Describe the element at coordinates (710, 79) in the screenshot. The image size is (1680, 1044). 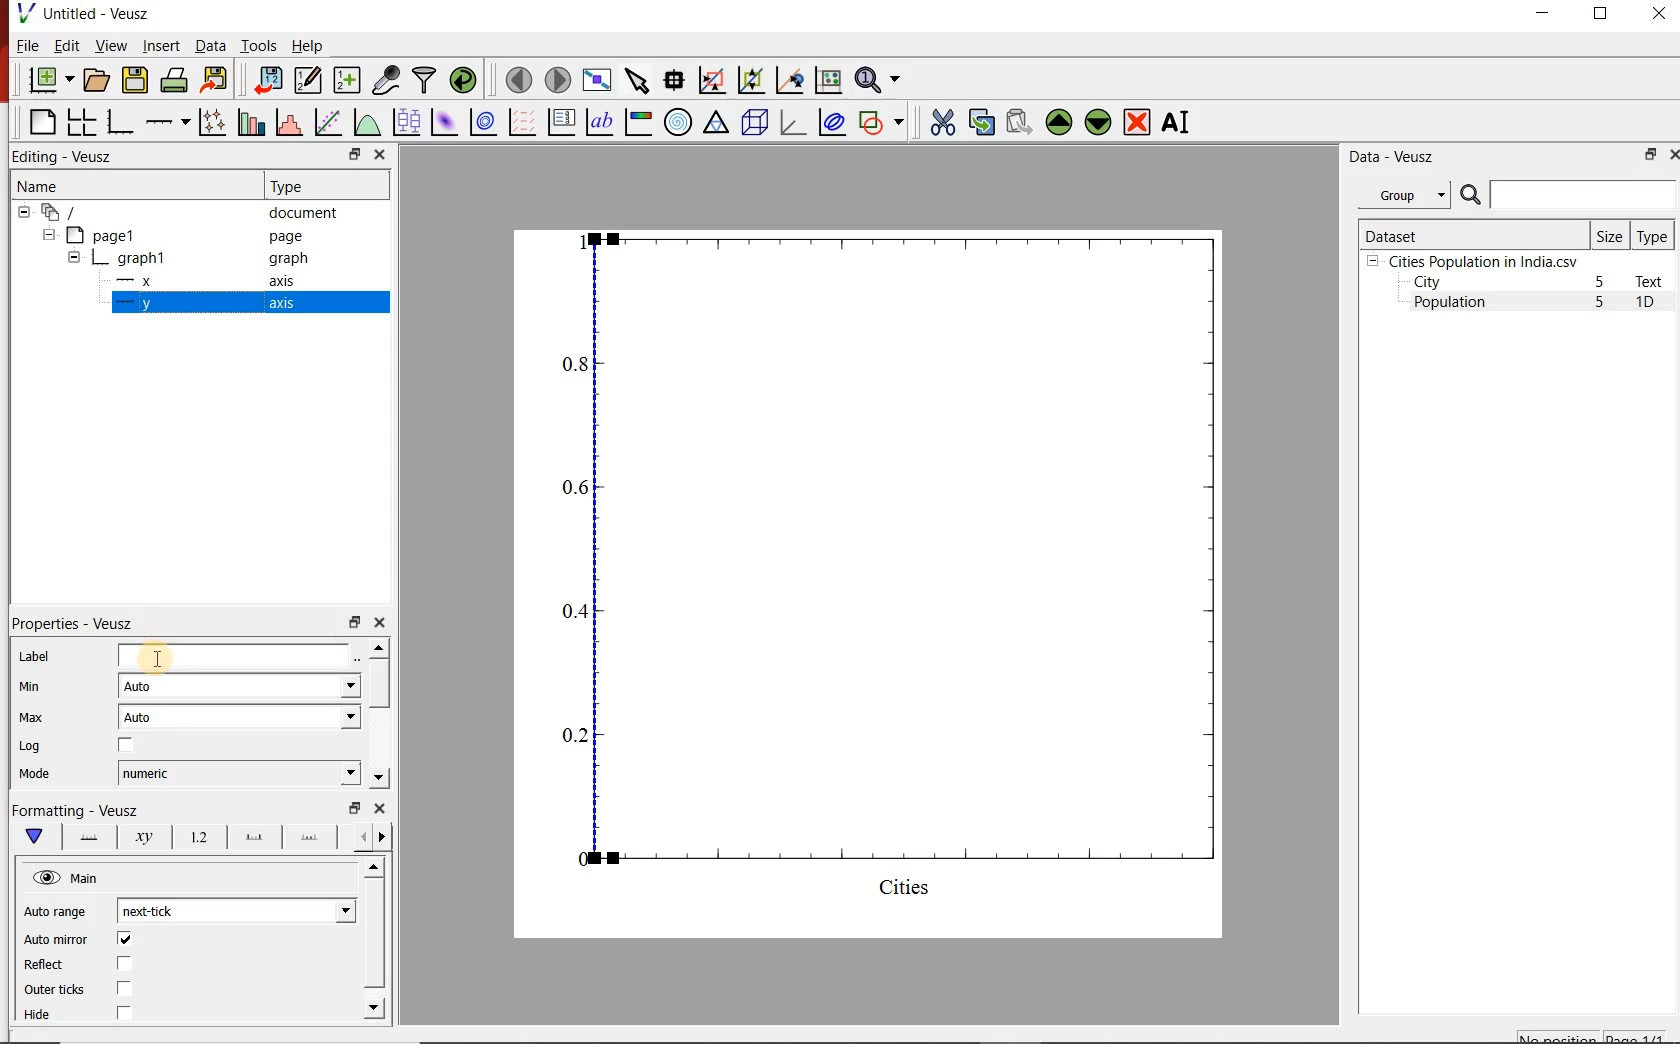
I see `click or draw a rectangle to zoom graph indexes` at that location.